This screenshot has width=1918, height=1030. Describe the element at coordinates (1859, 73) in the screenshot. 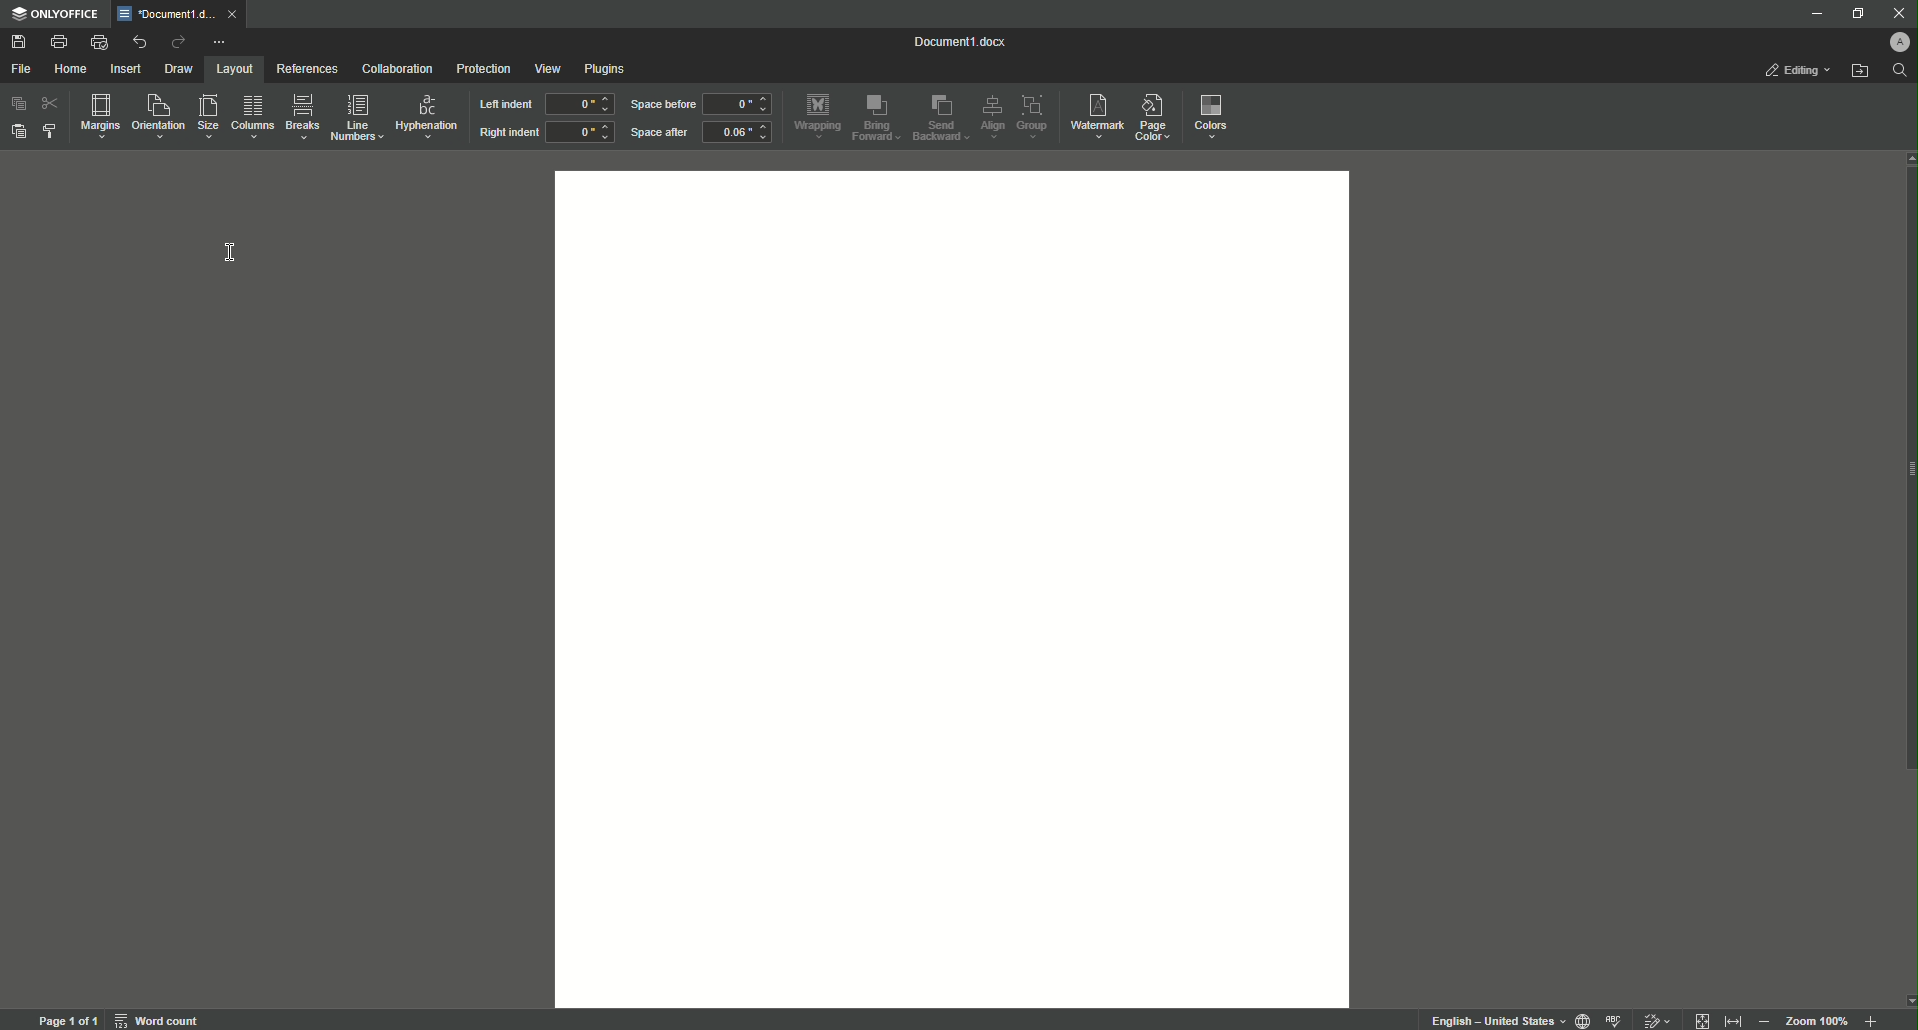

I see `Open File Location` at that location.